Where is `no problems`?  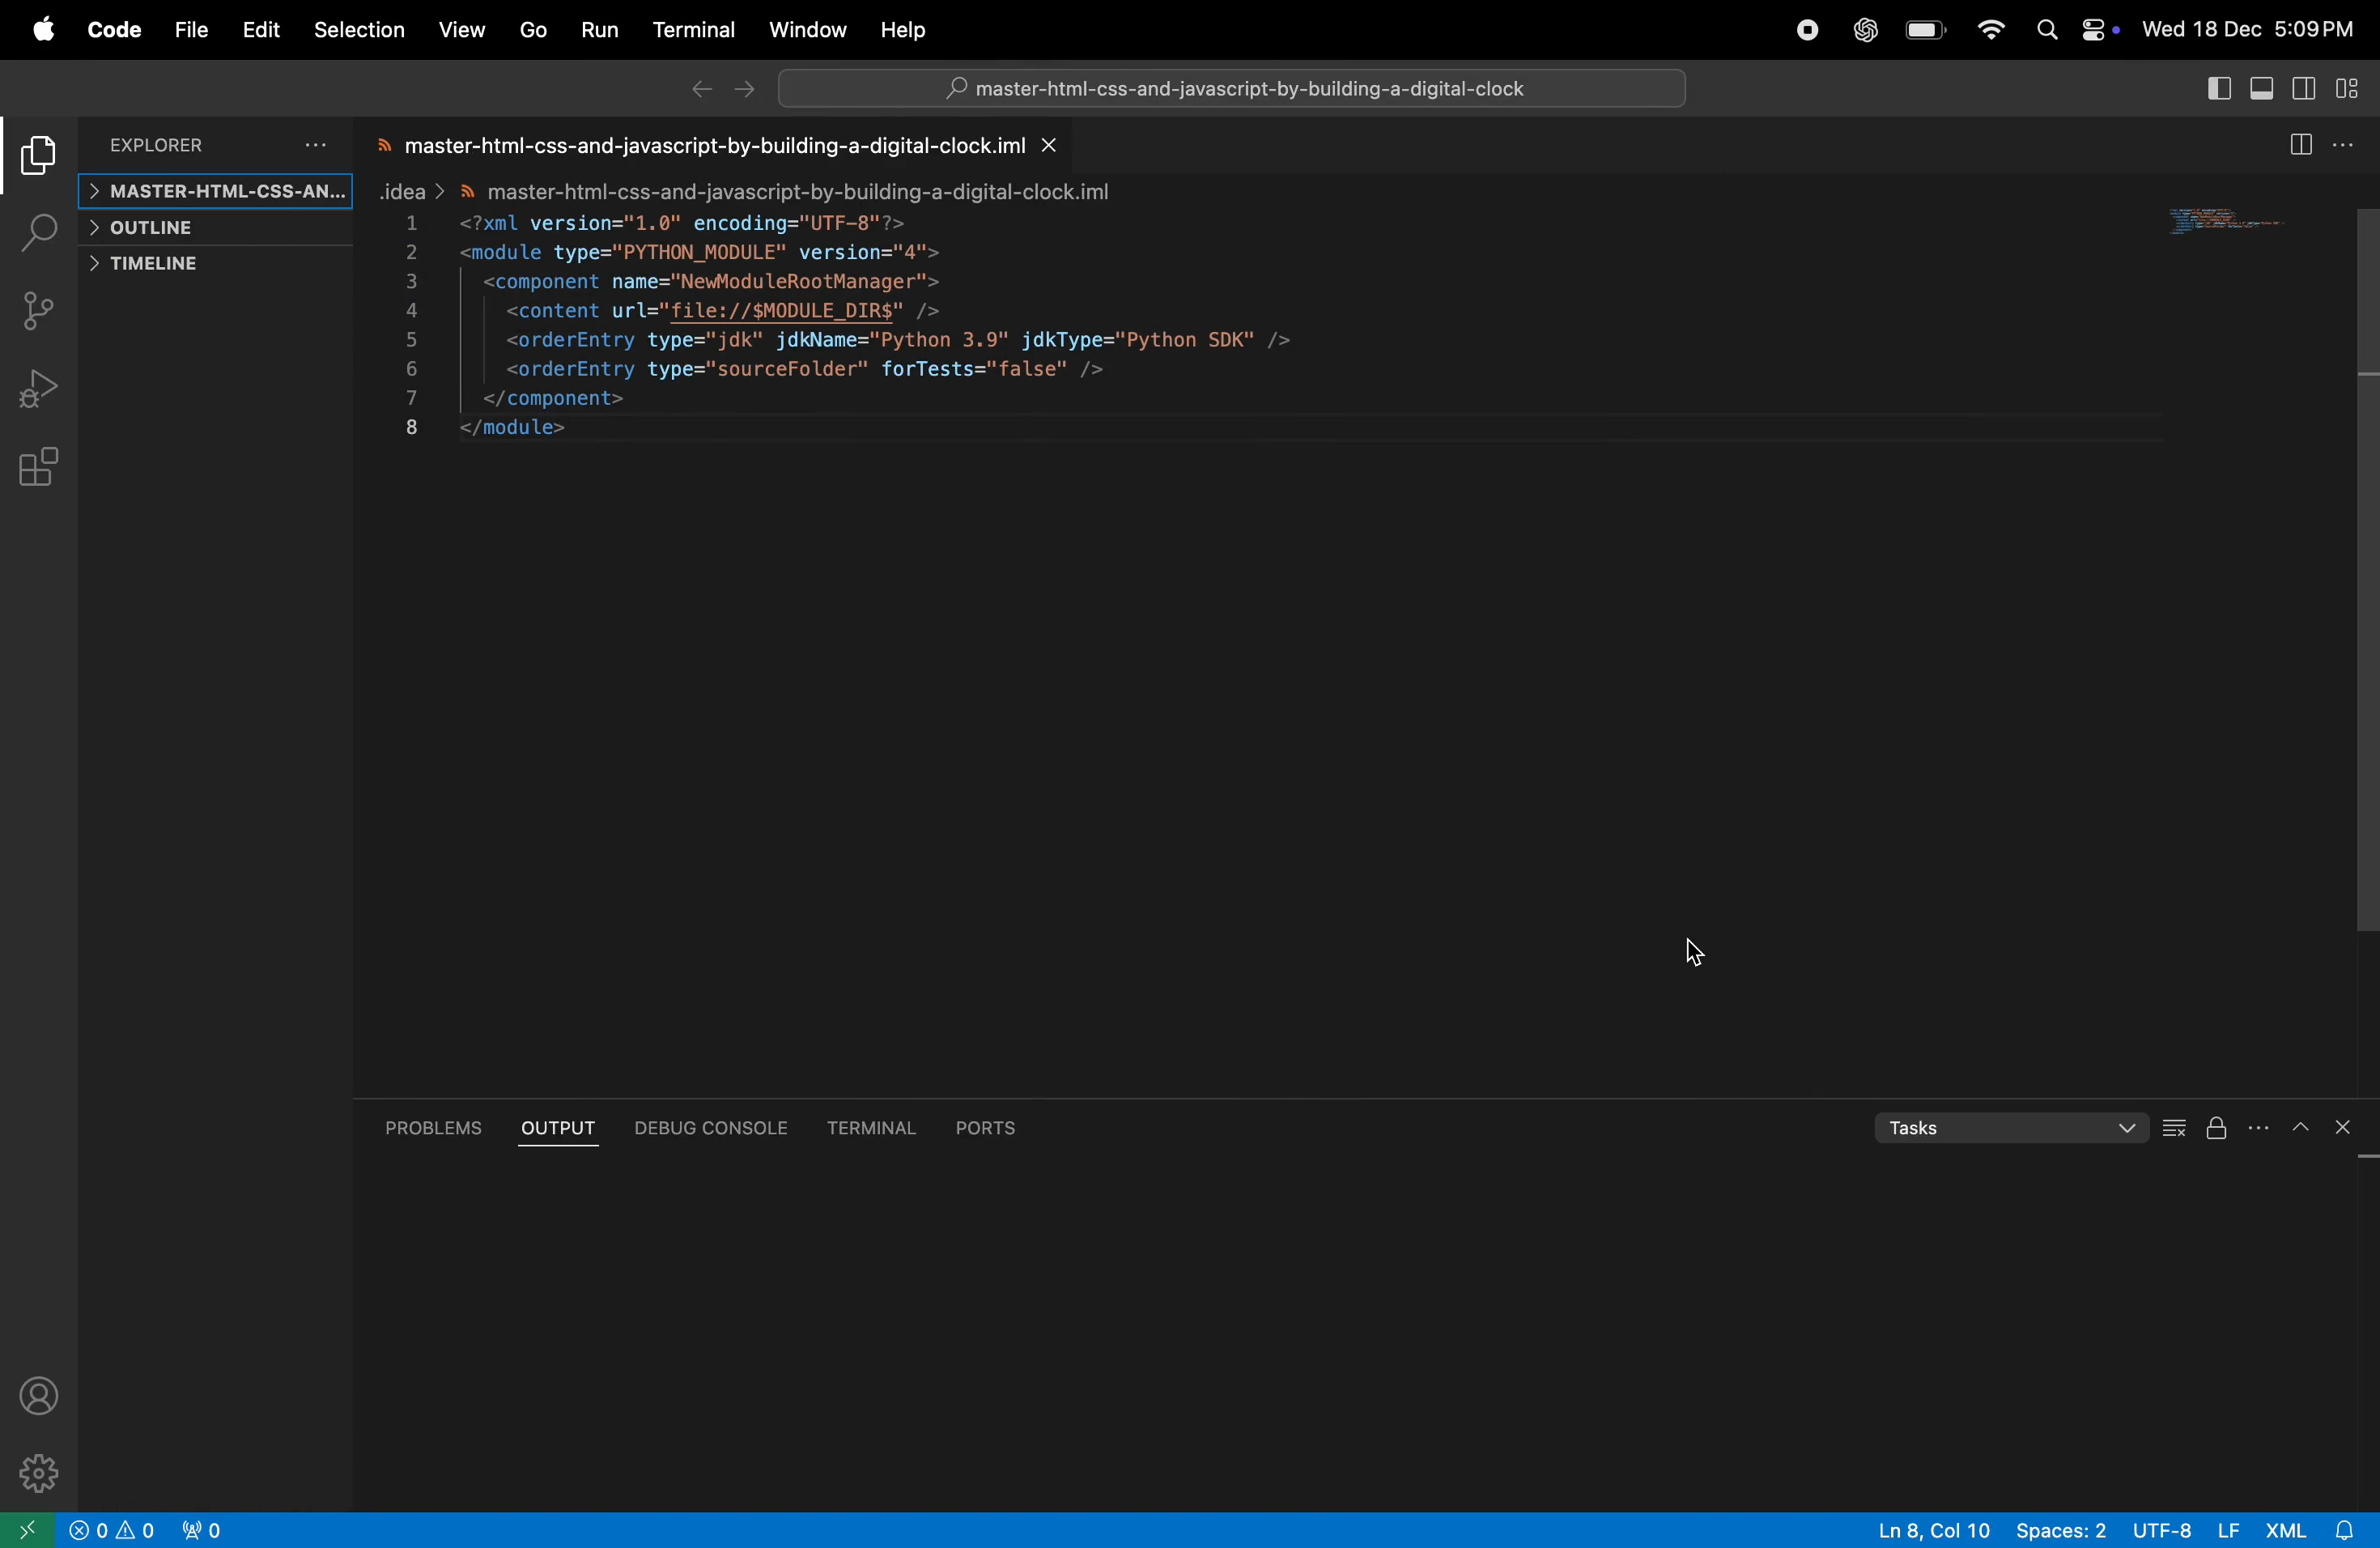
no problems is located at coordinates (114, 1530).